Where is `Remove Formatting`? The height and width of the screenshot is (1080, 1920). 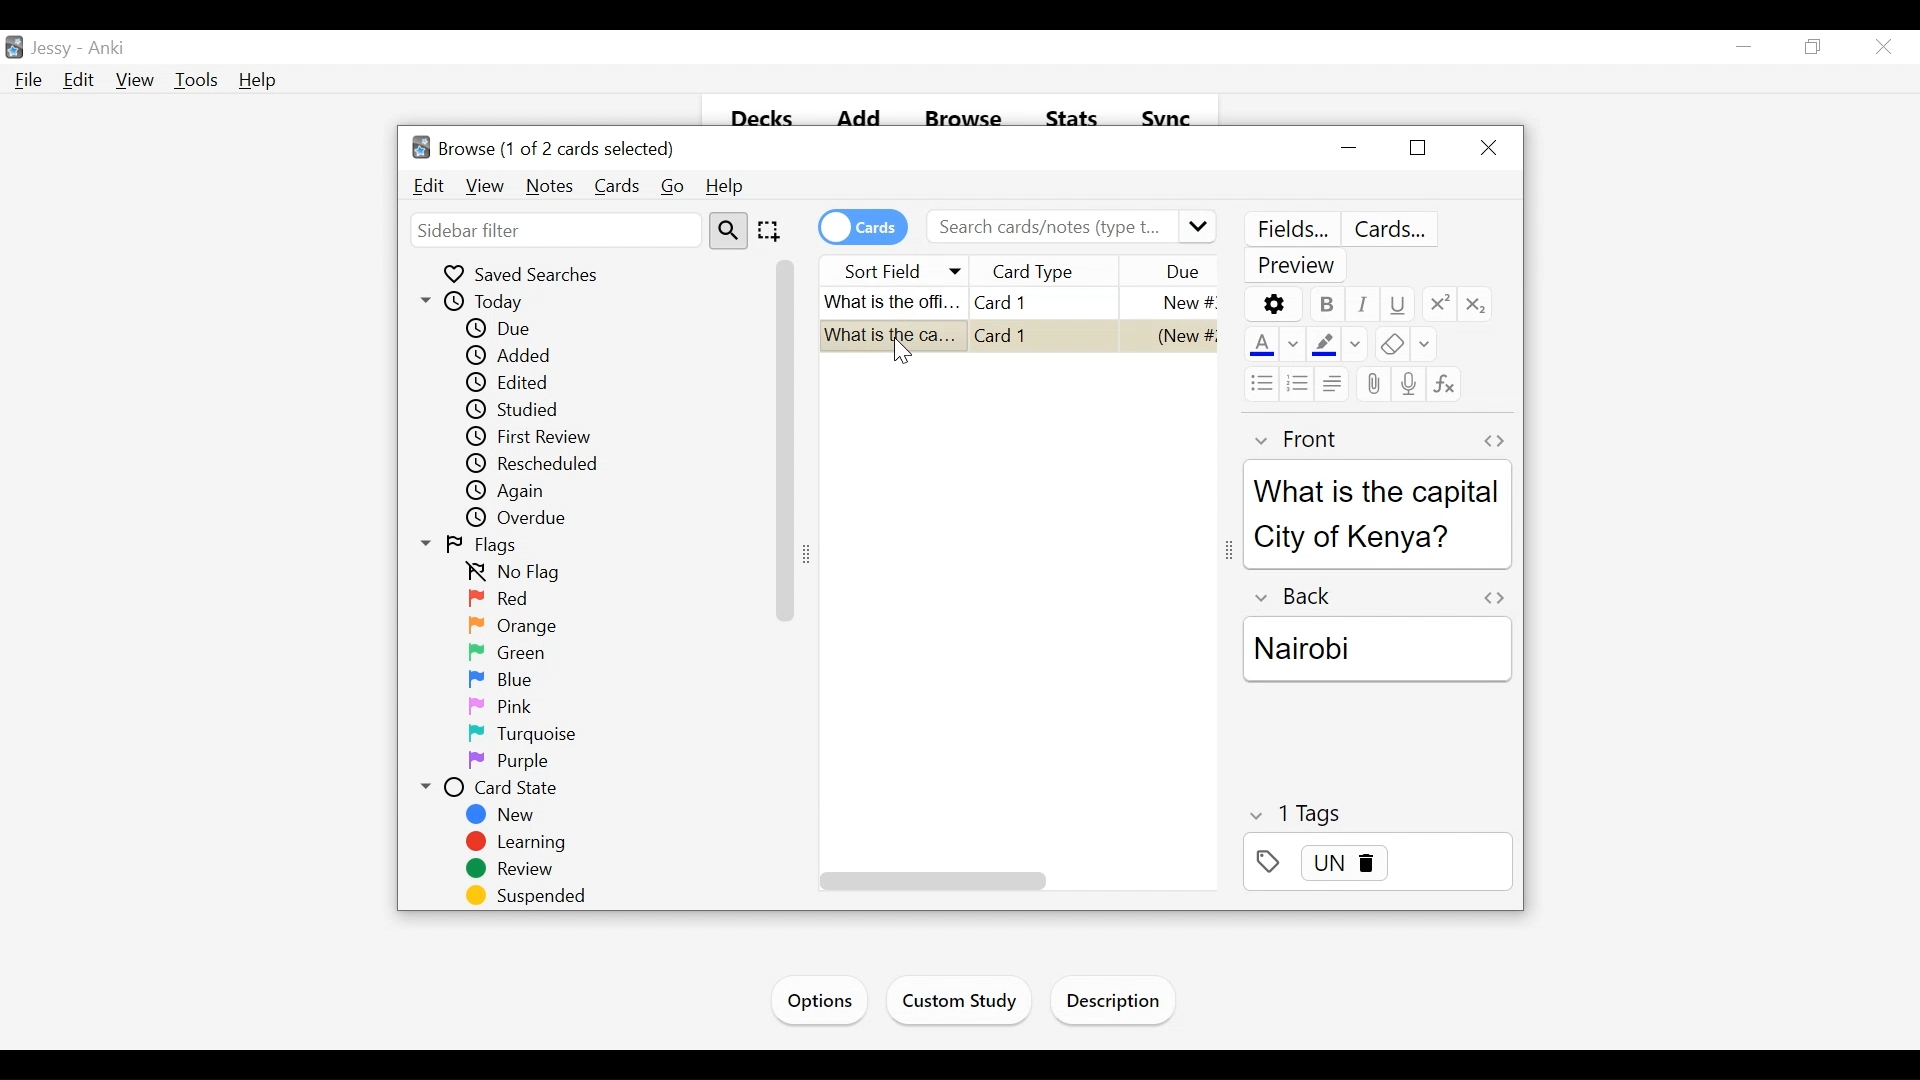
Remove Formatting is located at coordinates (1388, 346).